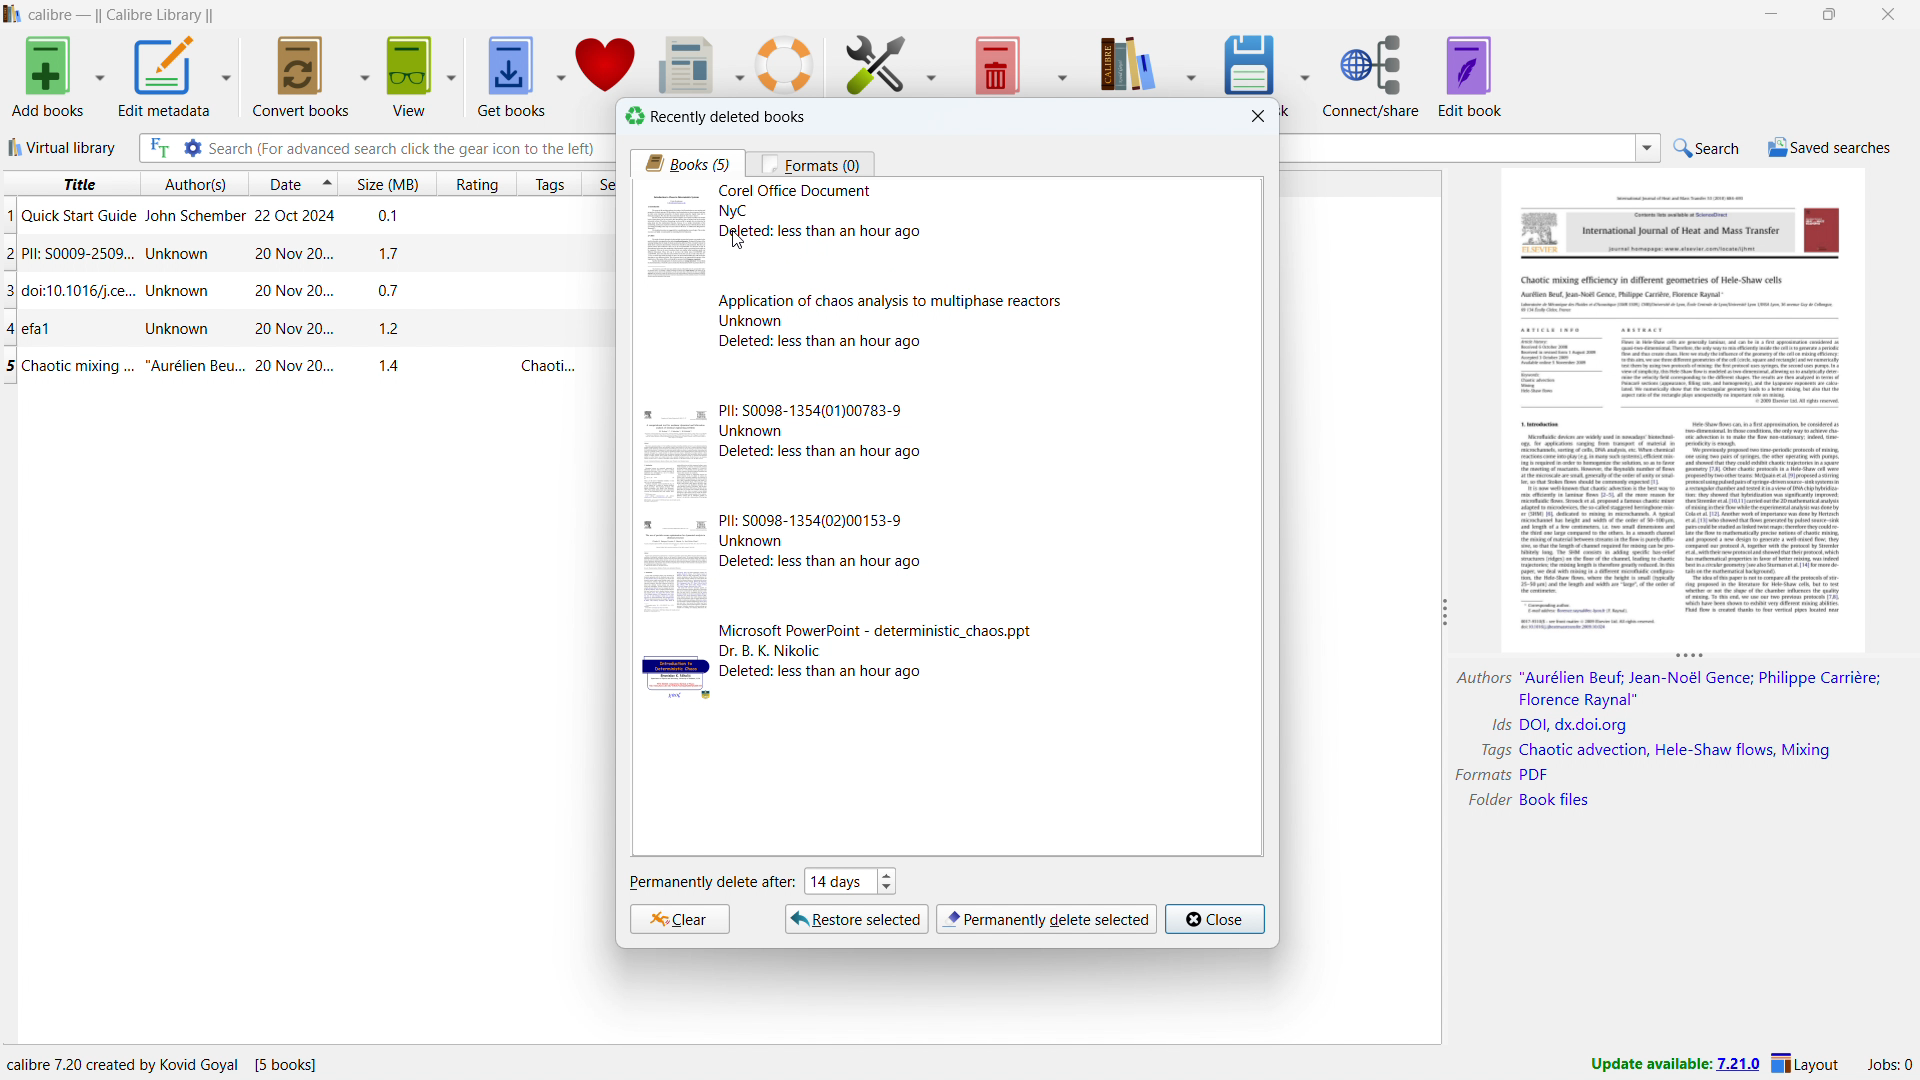 The image size is (1920, 1080). Describe the element at coordinates (327, 183) in the screenshot. I see `select sorting order` at that location.